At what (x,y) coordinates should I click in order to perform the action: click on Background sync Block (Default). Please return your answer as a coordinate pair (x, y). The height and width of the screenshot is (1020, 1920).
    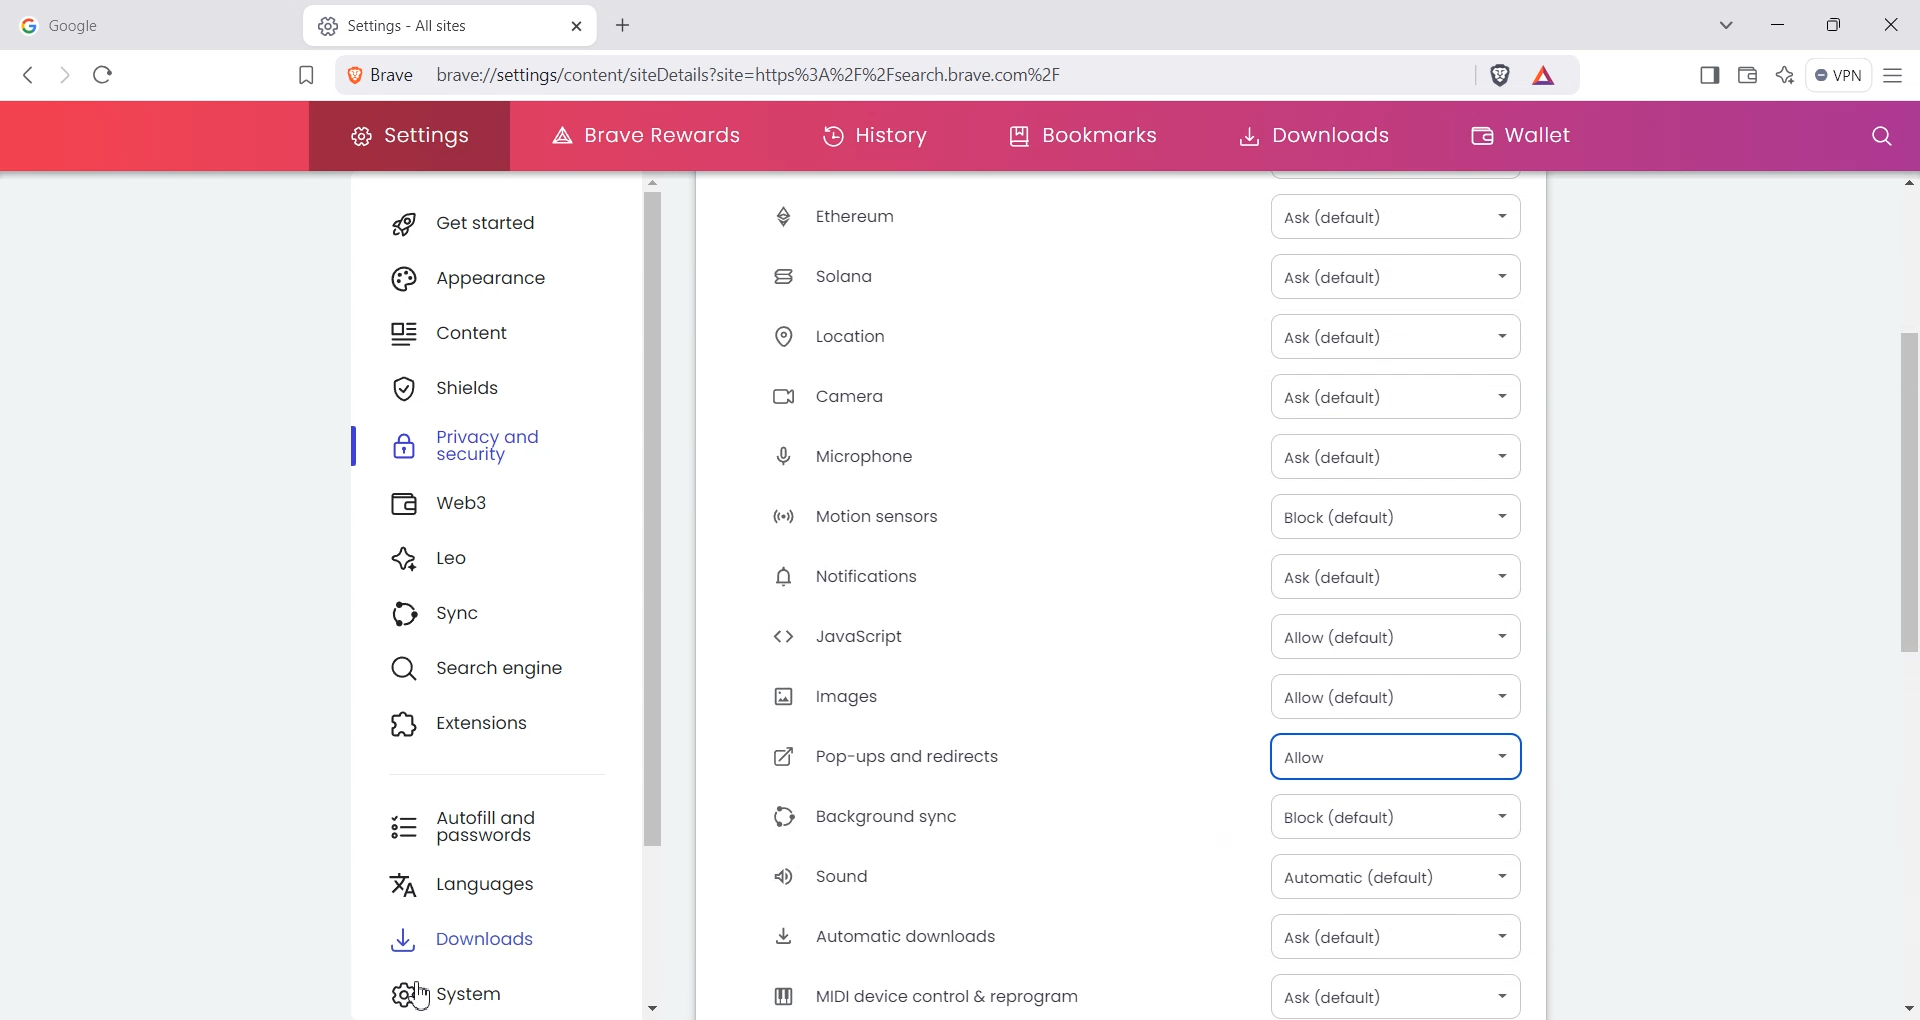
    Looking at the image, I should click on (1124, 818).